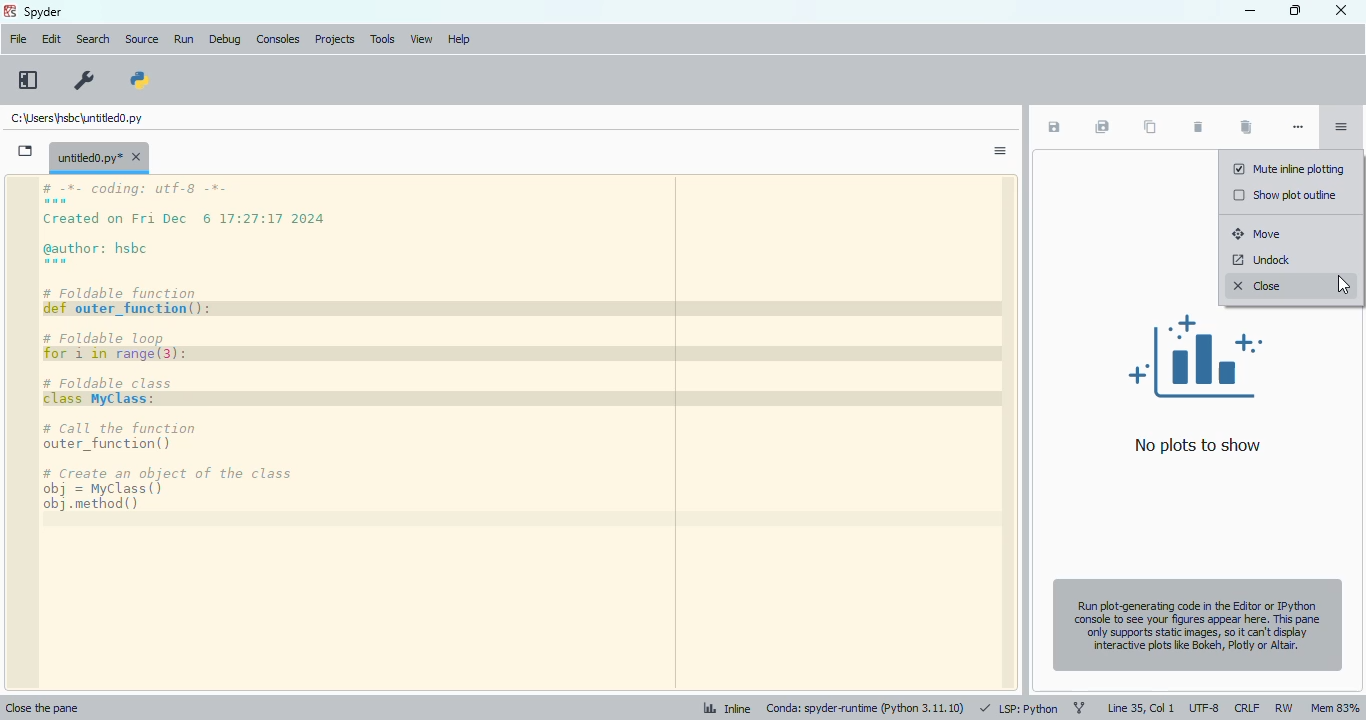  I want to click on run, so click(184, 40).